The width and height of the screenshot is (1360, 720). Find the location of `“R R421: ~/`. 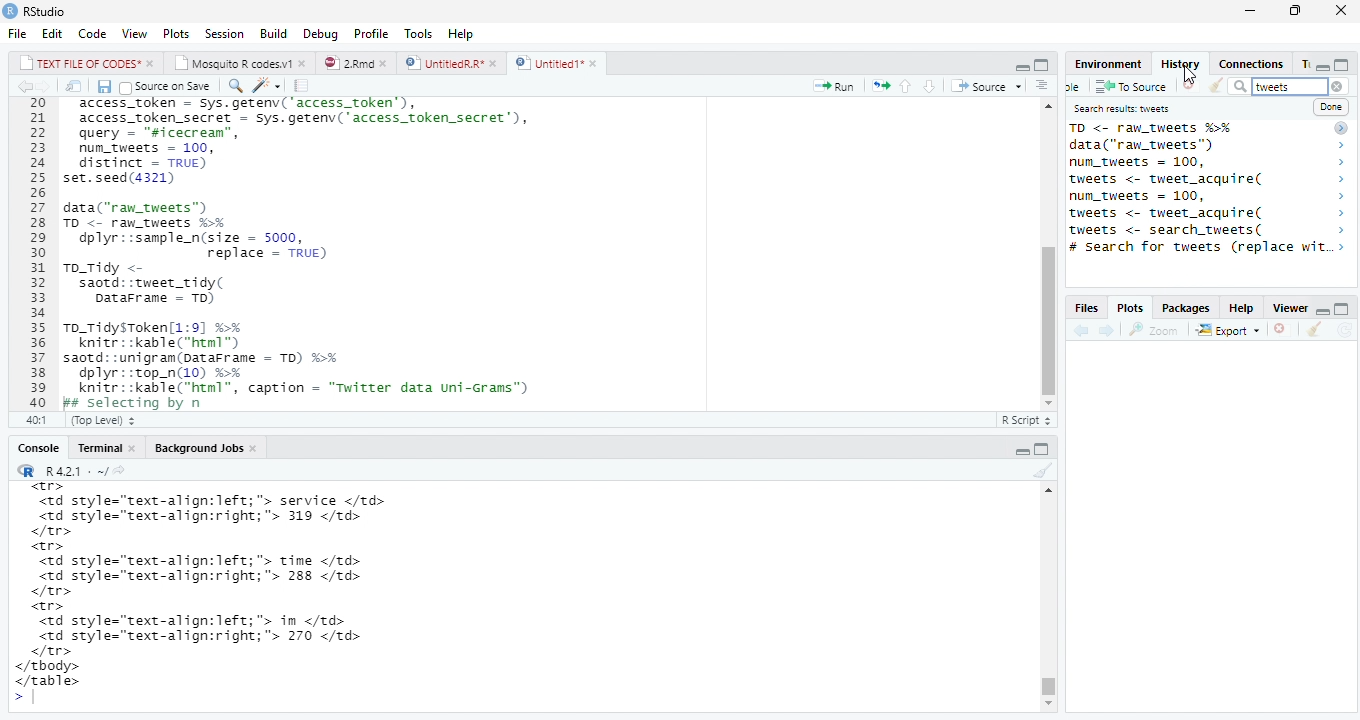

“R R421: ~/ is located at coordinates (79, 469).